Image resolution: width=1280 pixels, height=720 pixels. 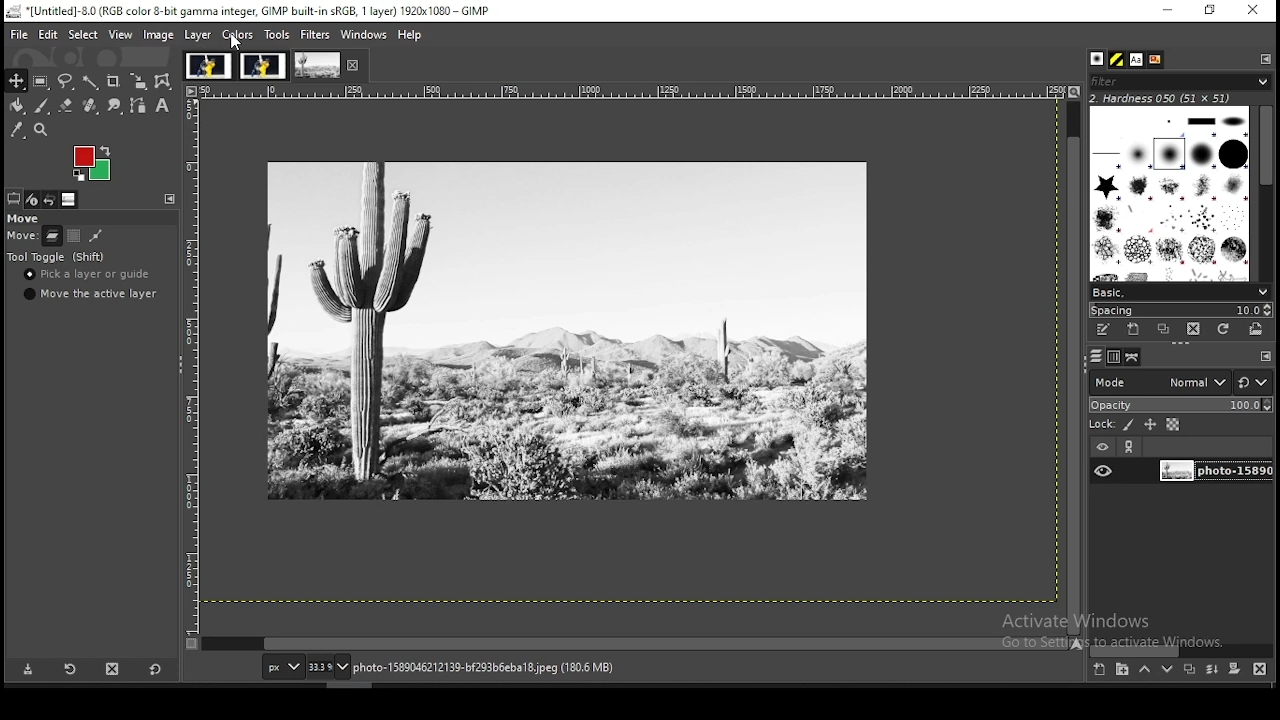 I want to click on channels, so click(x=1116, y=357).